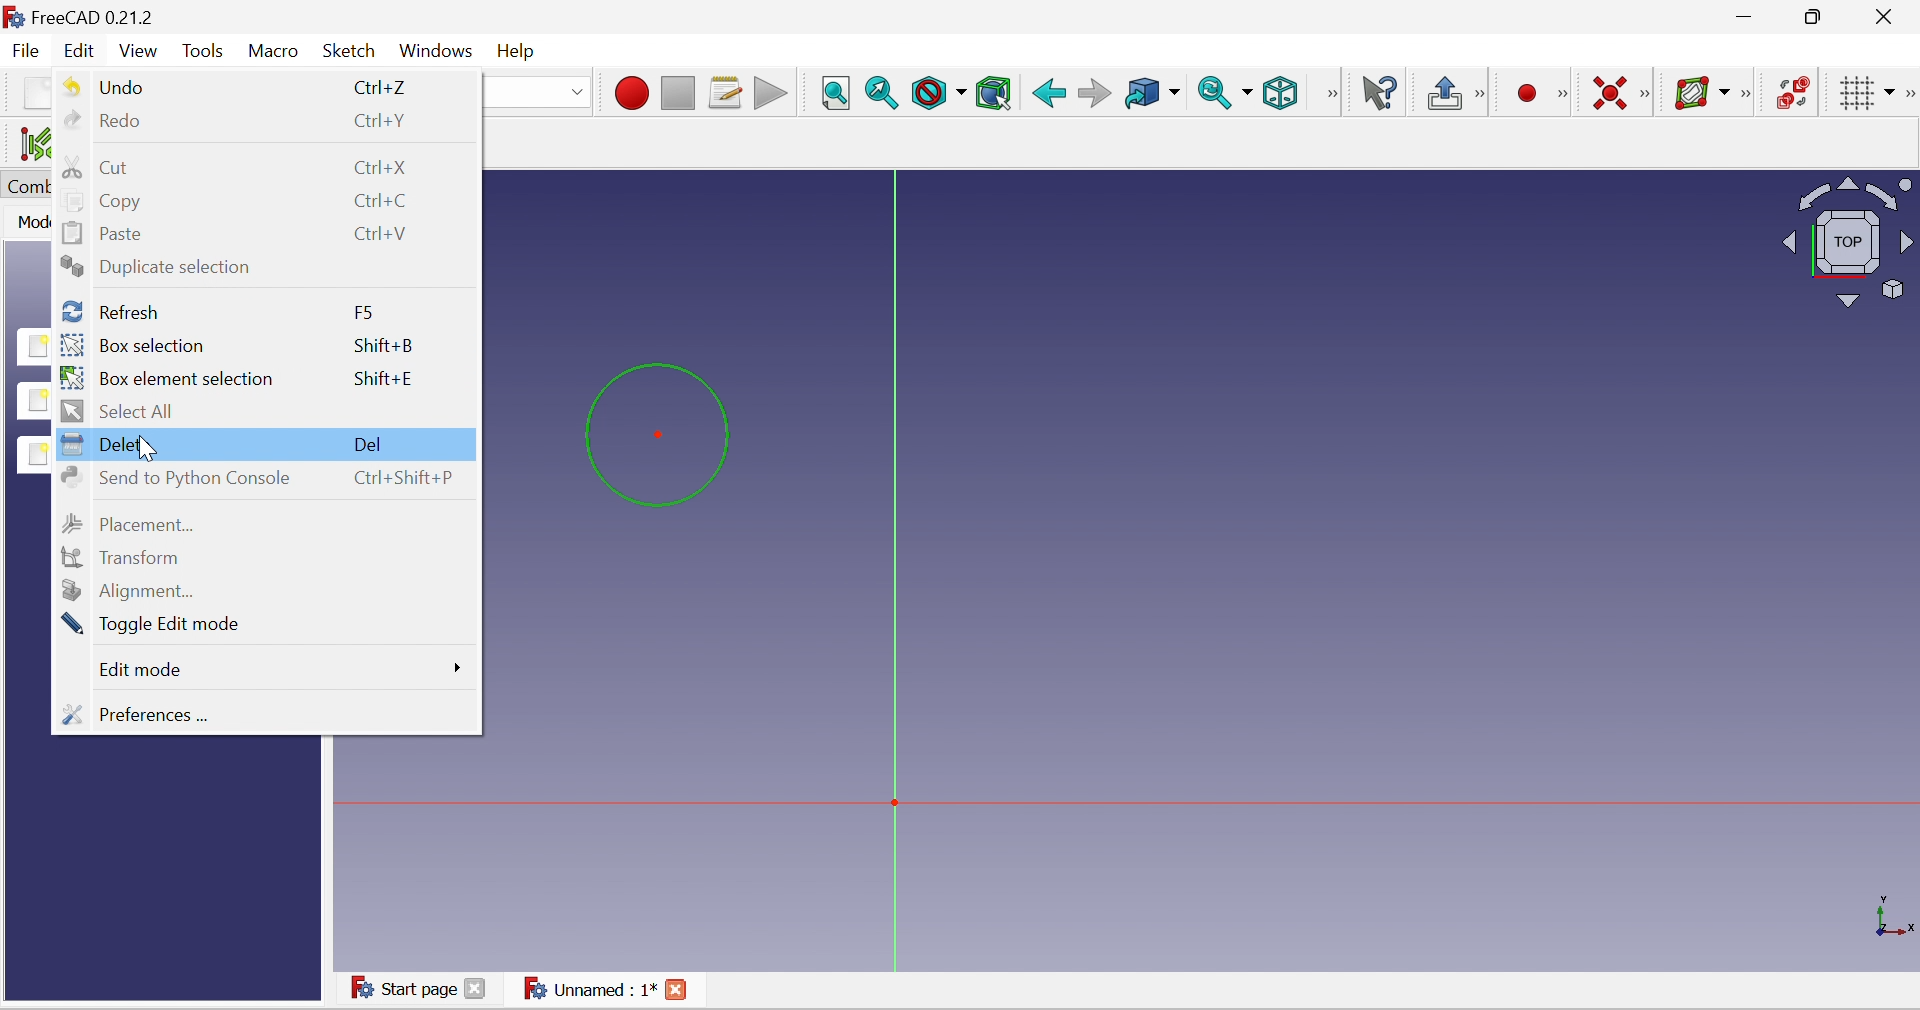  I want to click on Fit selection, so click(880, 92).